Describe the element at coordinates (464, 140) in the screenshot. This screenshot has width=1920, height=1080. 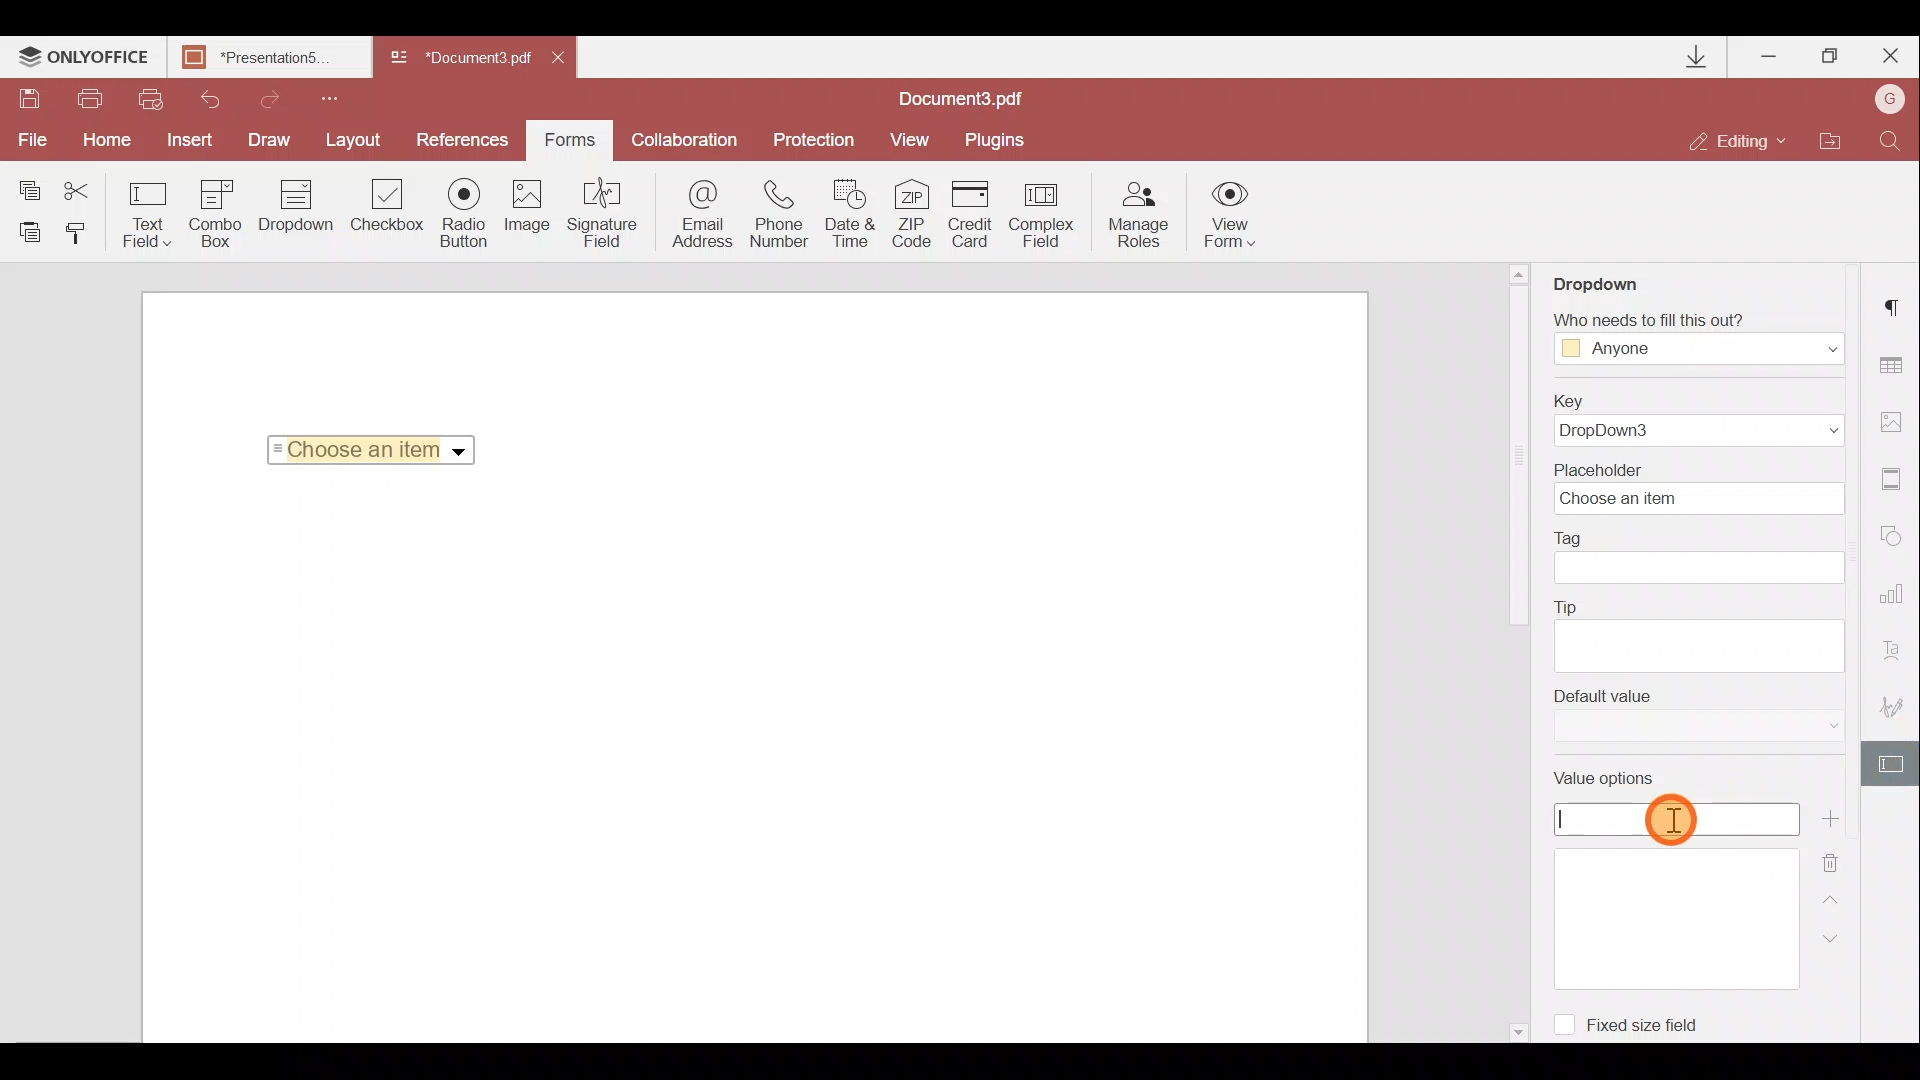
I see `Preferences` at that location.